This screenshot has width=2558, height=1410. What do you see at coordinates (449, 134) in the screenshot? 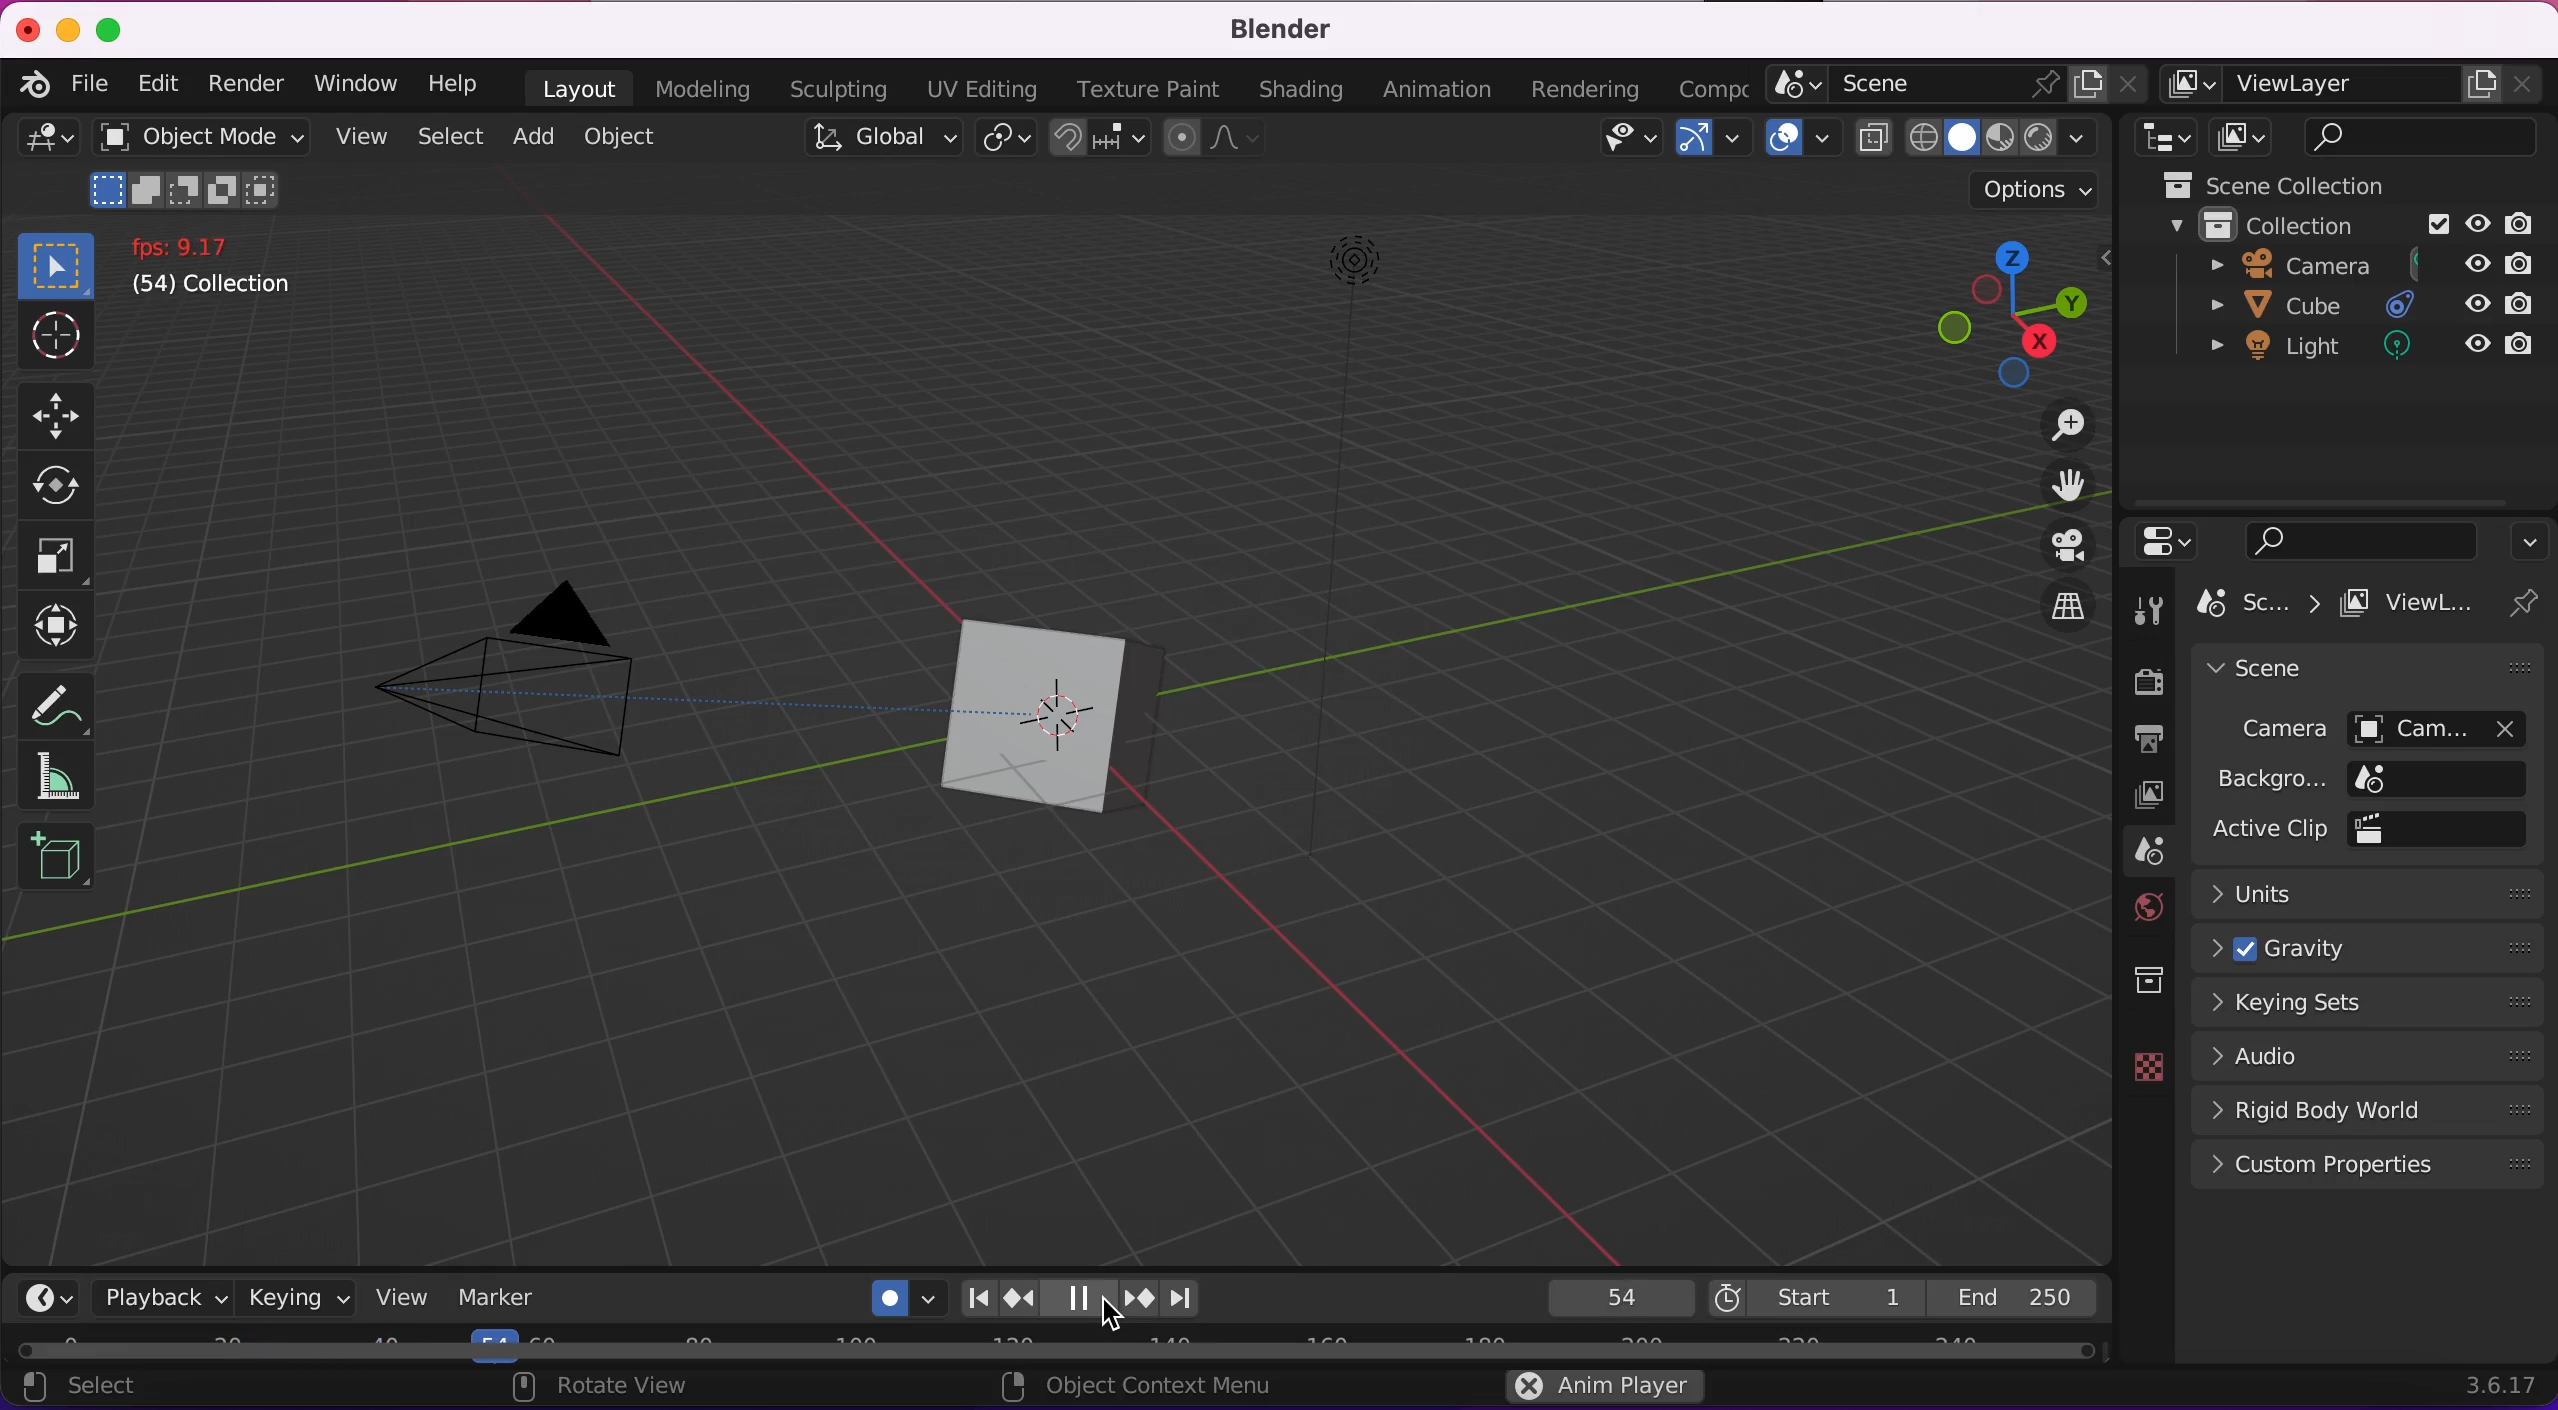
I see `select` at bounding box center [449, 134].